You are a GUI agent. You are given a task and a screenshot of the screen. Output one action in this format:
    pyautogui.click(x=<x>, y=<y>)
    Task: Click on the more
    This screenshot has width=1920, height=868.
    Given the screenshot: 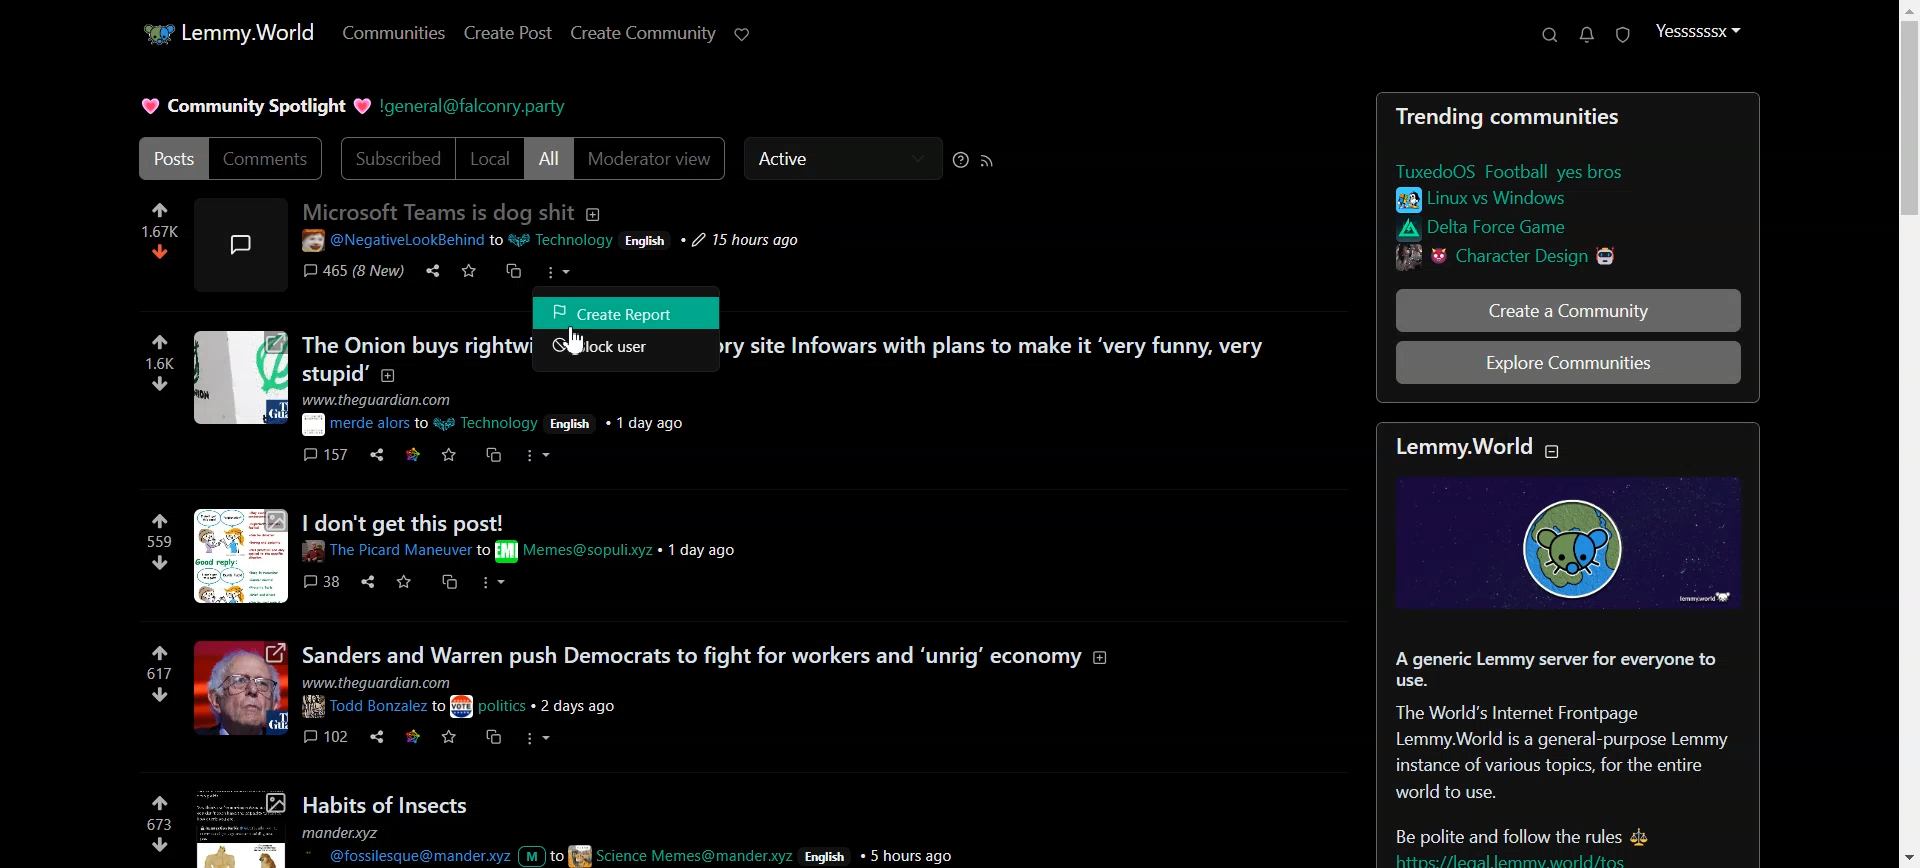 What is the action you would take?
    pyautogui.click(x=542, y=738)
    